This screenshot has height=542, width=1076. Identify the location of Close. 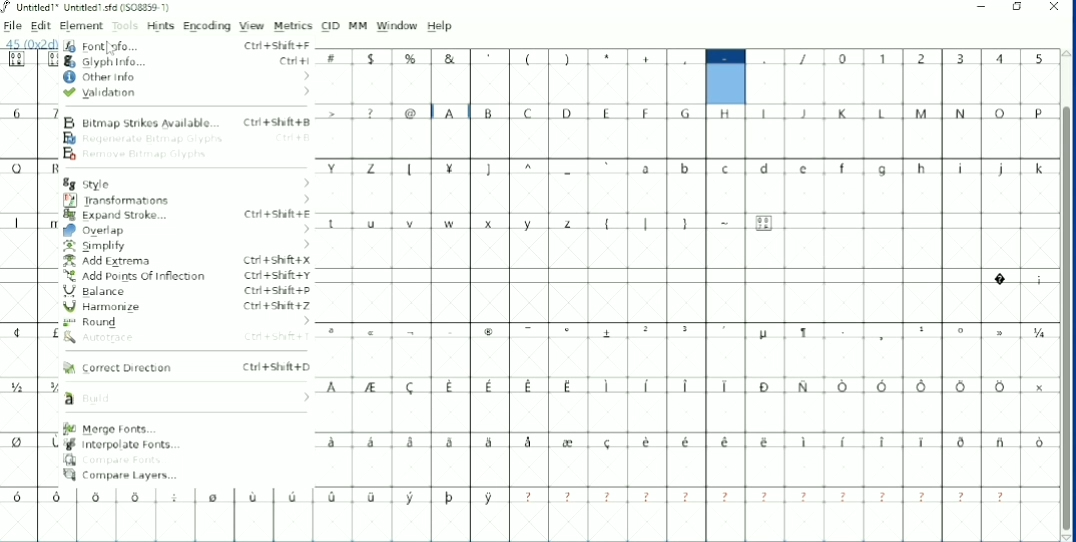
(1054, 9).